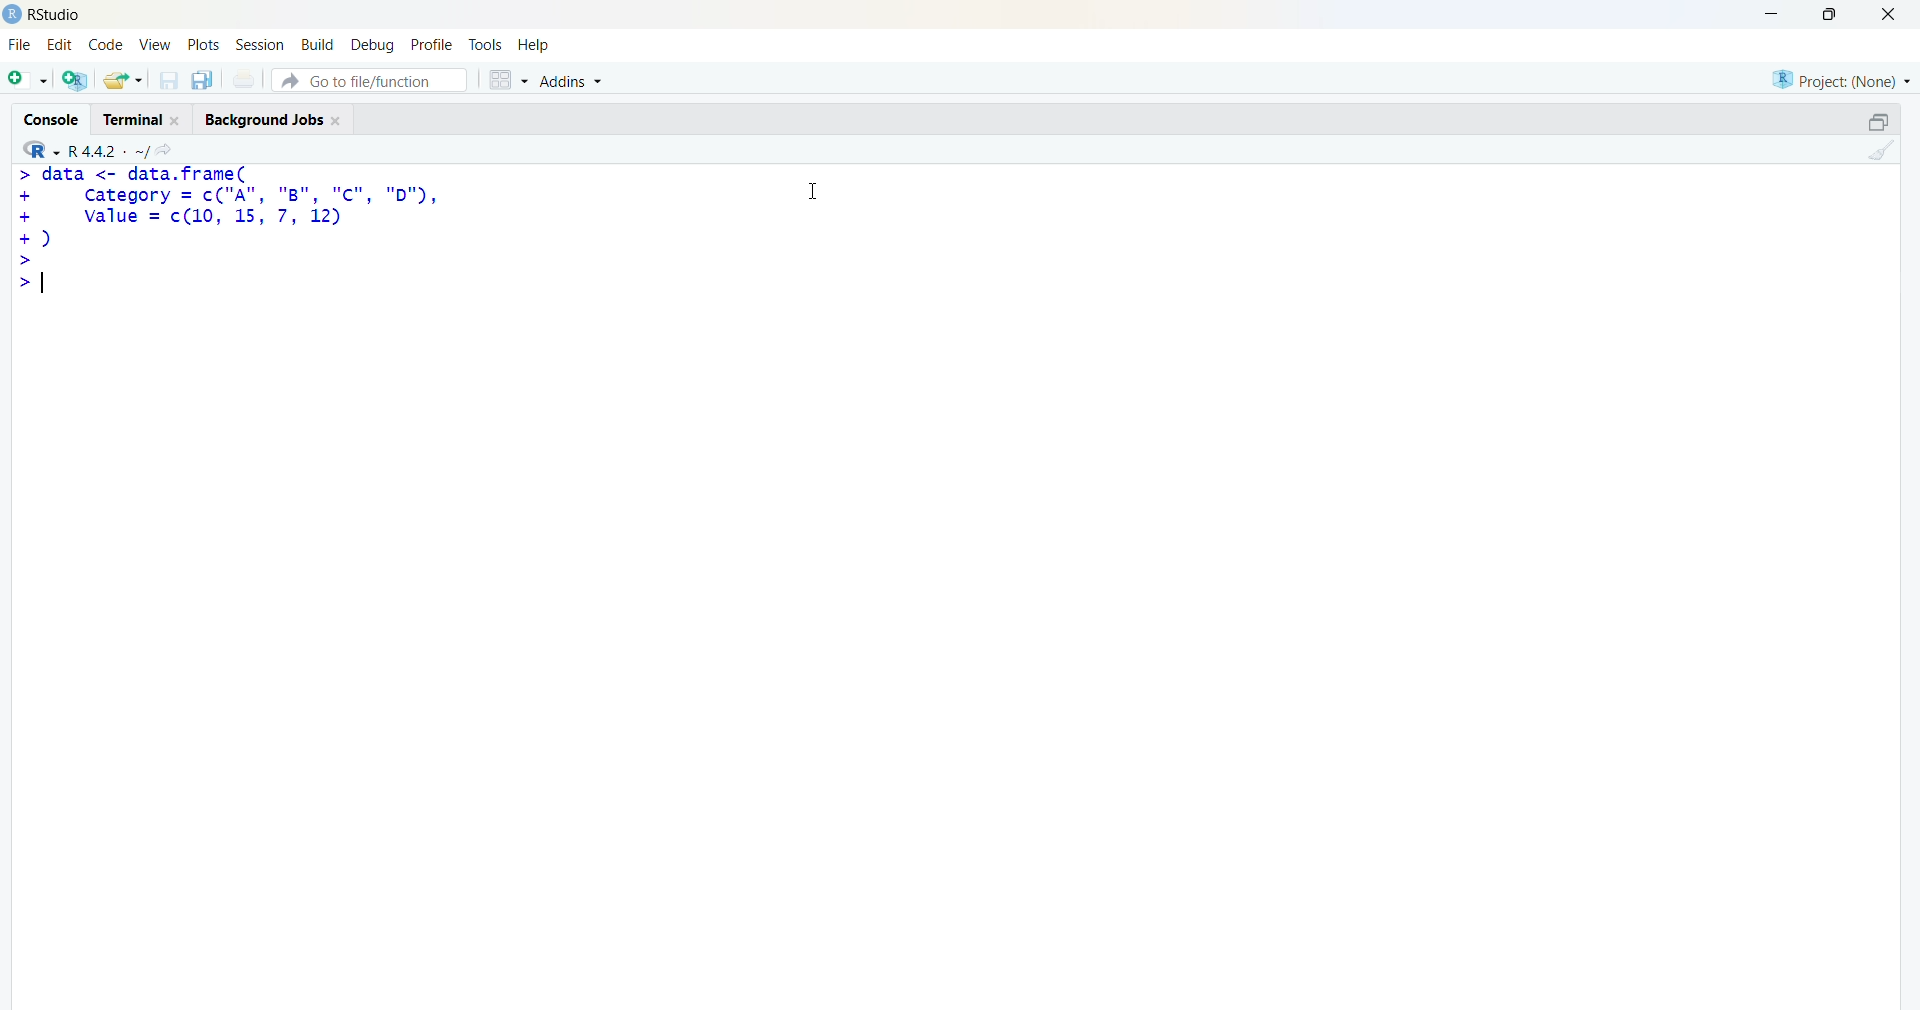 The height and width of the screenshot is (1010, 1920). I want to click on debug, so click(373, 44).